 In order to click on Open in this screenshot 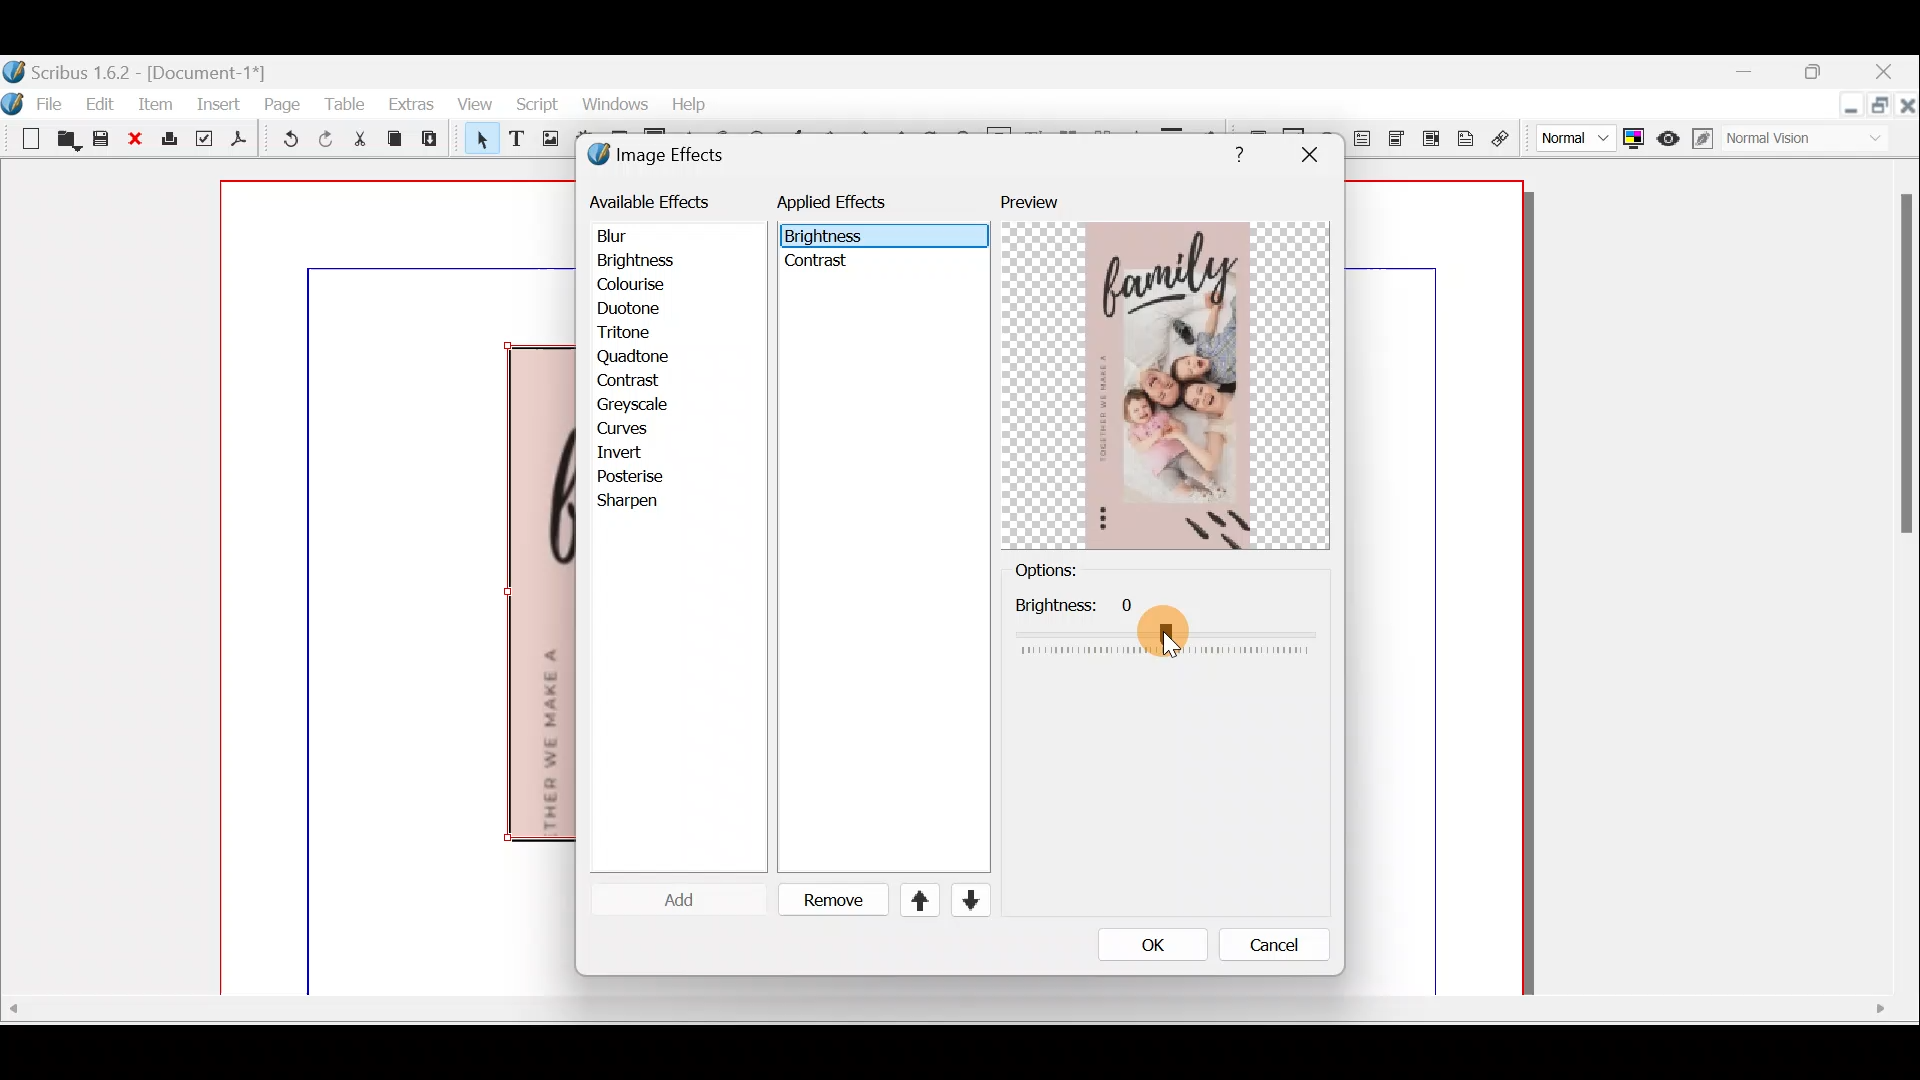, I will do `click(65, 142)`.